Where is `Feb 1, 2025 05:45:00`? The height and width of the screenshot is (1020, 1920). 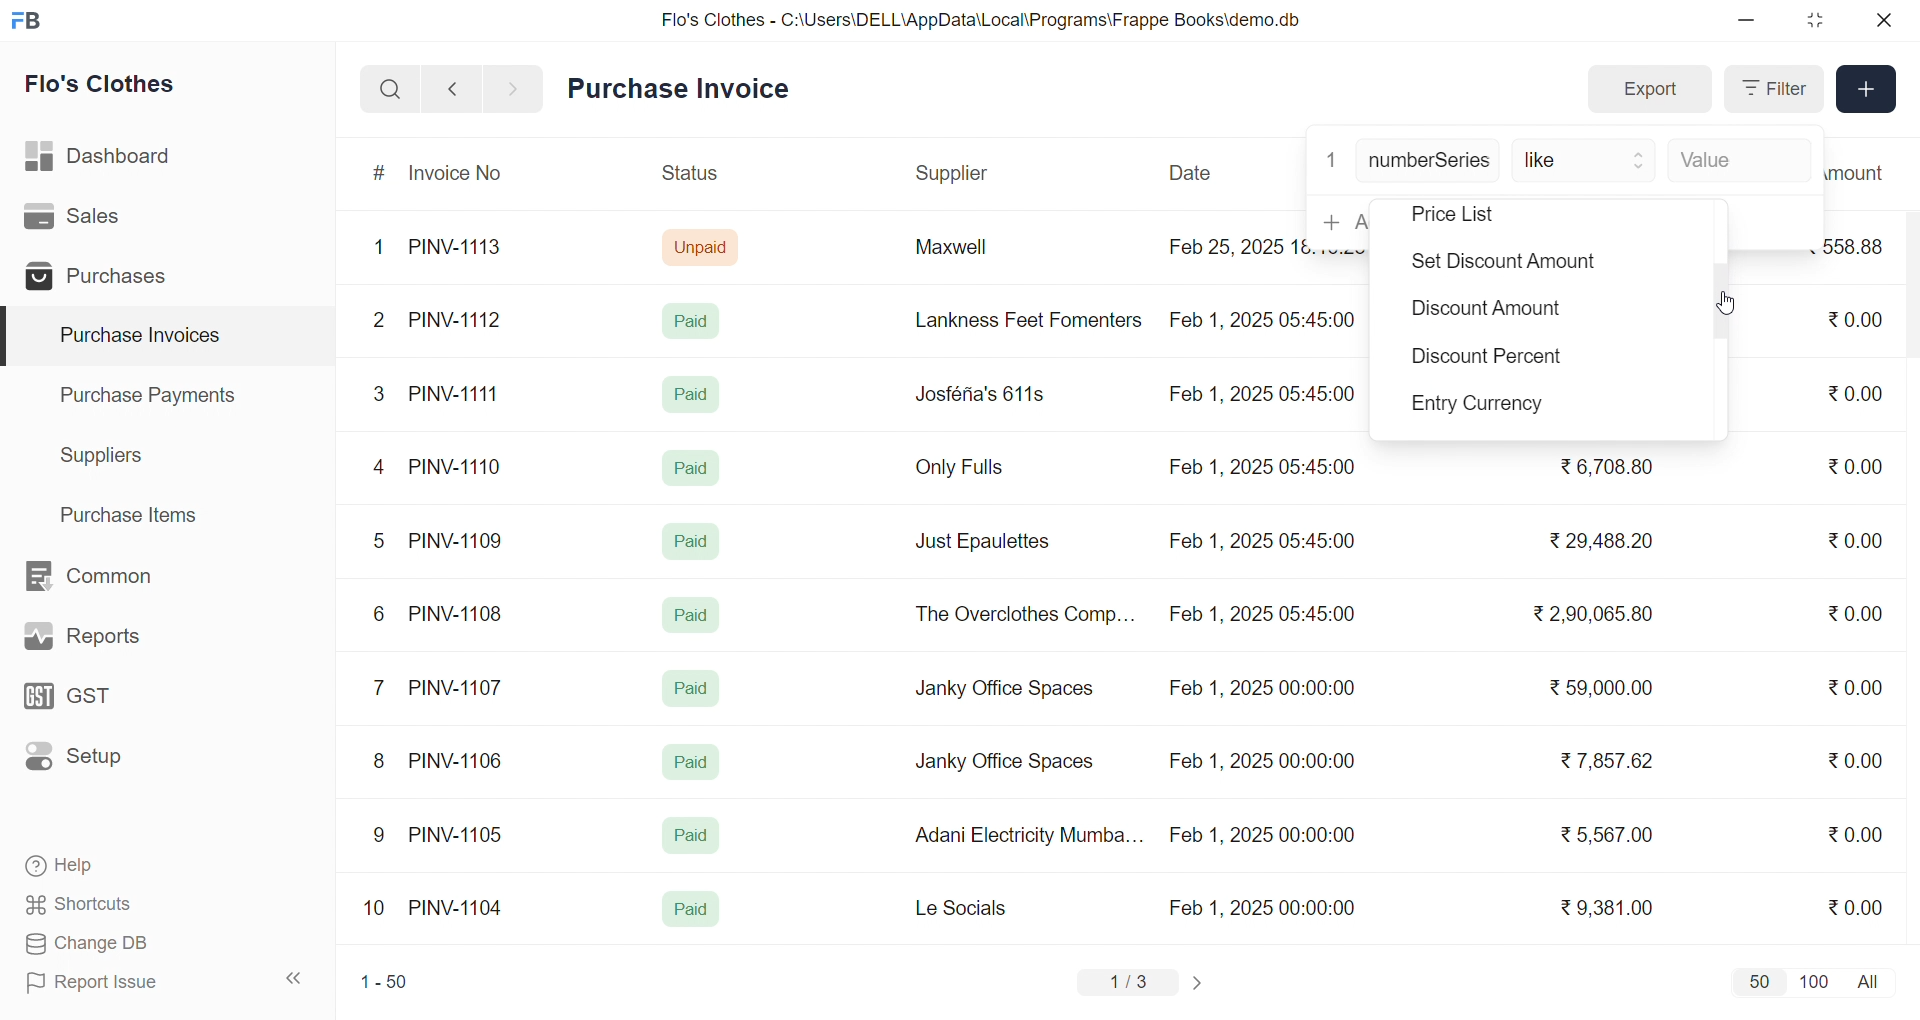
Feb 1, 2025 05:45:00 is located at coordinates (1265, 616).